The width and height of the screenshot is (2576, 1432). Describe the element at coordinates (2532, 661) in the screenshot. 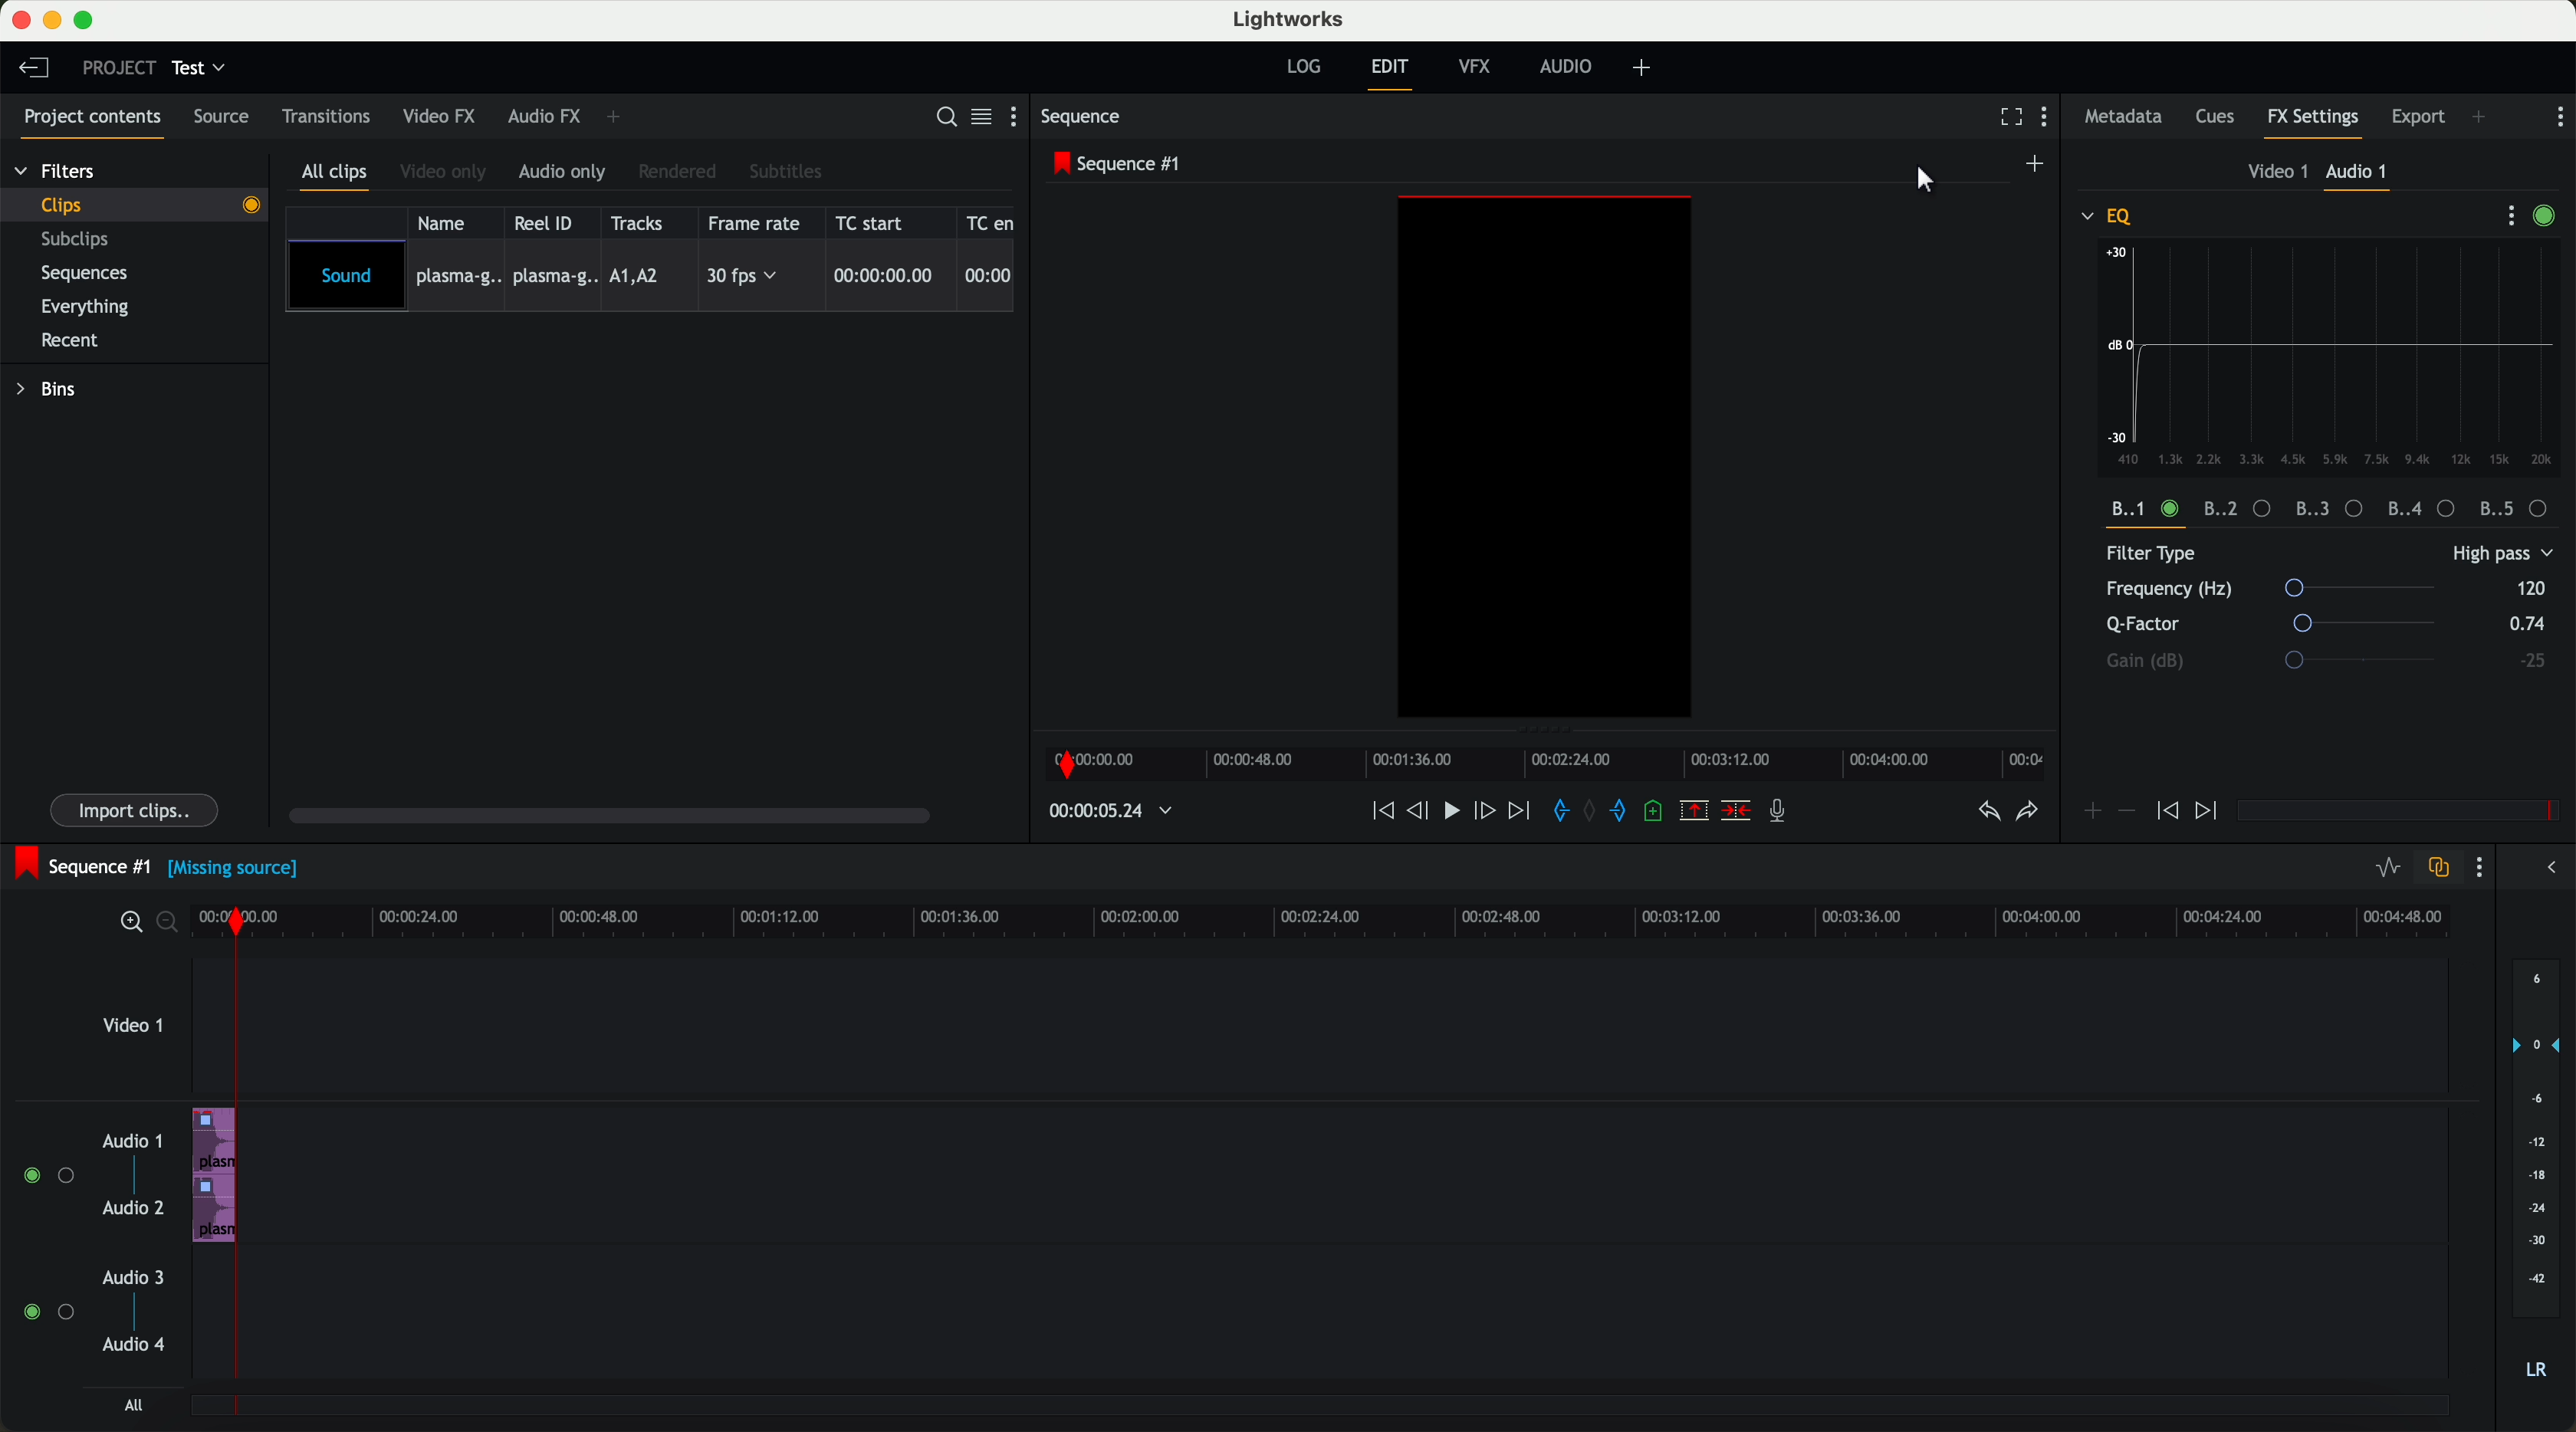

I see `-25` at that location.